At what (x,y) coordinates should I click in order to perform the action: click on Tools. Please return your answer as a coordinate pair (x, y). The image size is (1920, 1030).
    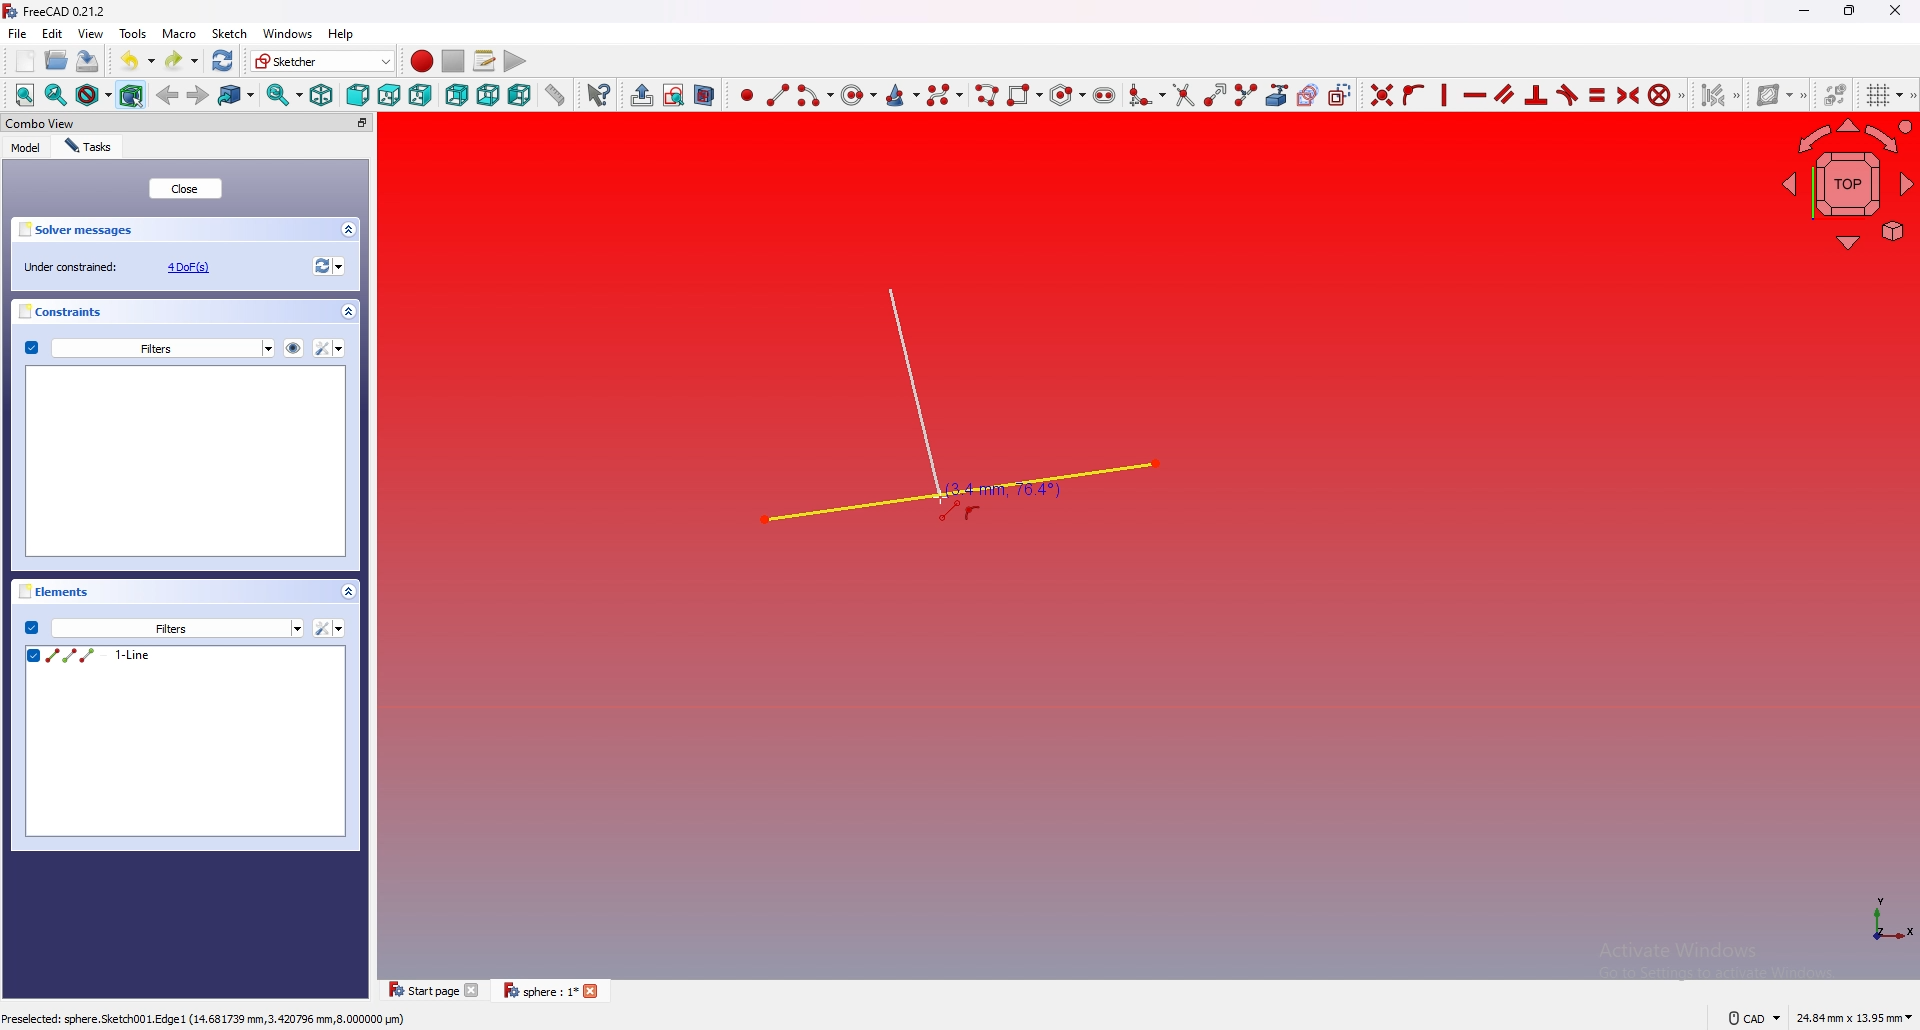
    Looking at the image, I should click on (134, 34).